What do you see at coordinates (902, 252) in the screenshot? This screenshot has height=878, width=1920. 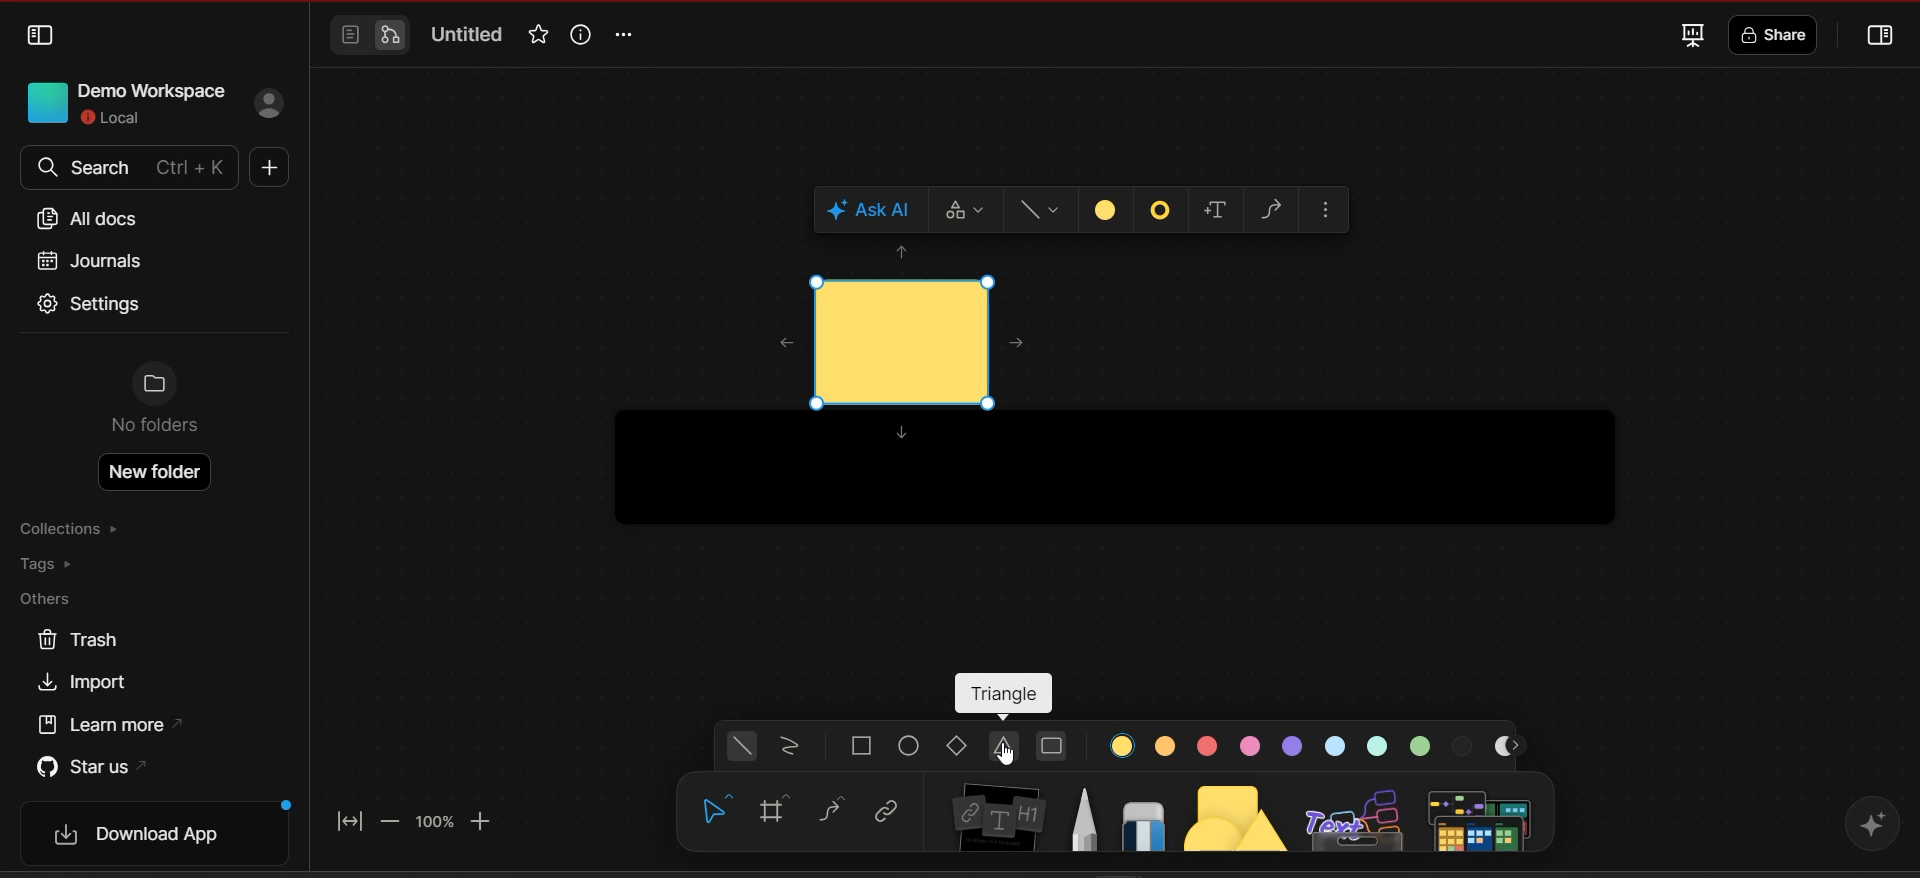 I see `move  up` at bounding box center [902, 252].